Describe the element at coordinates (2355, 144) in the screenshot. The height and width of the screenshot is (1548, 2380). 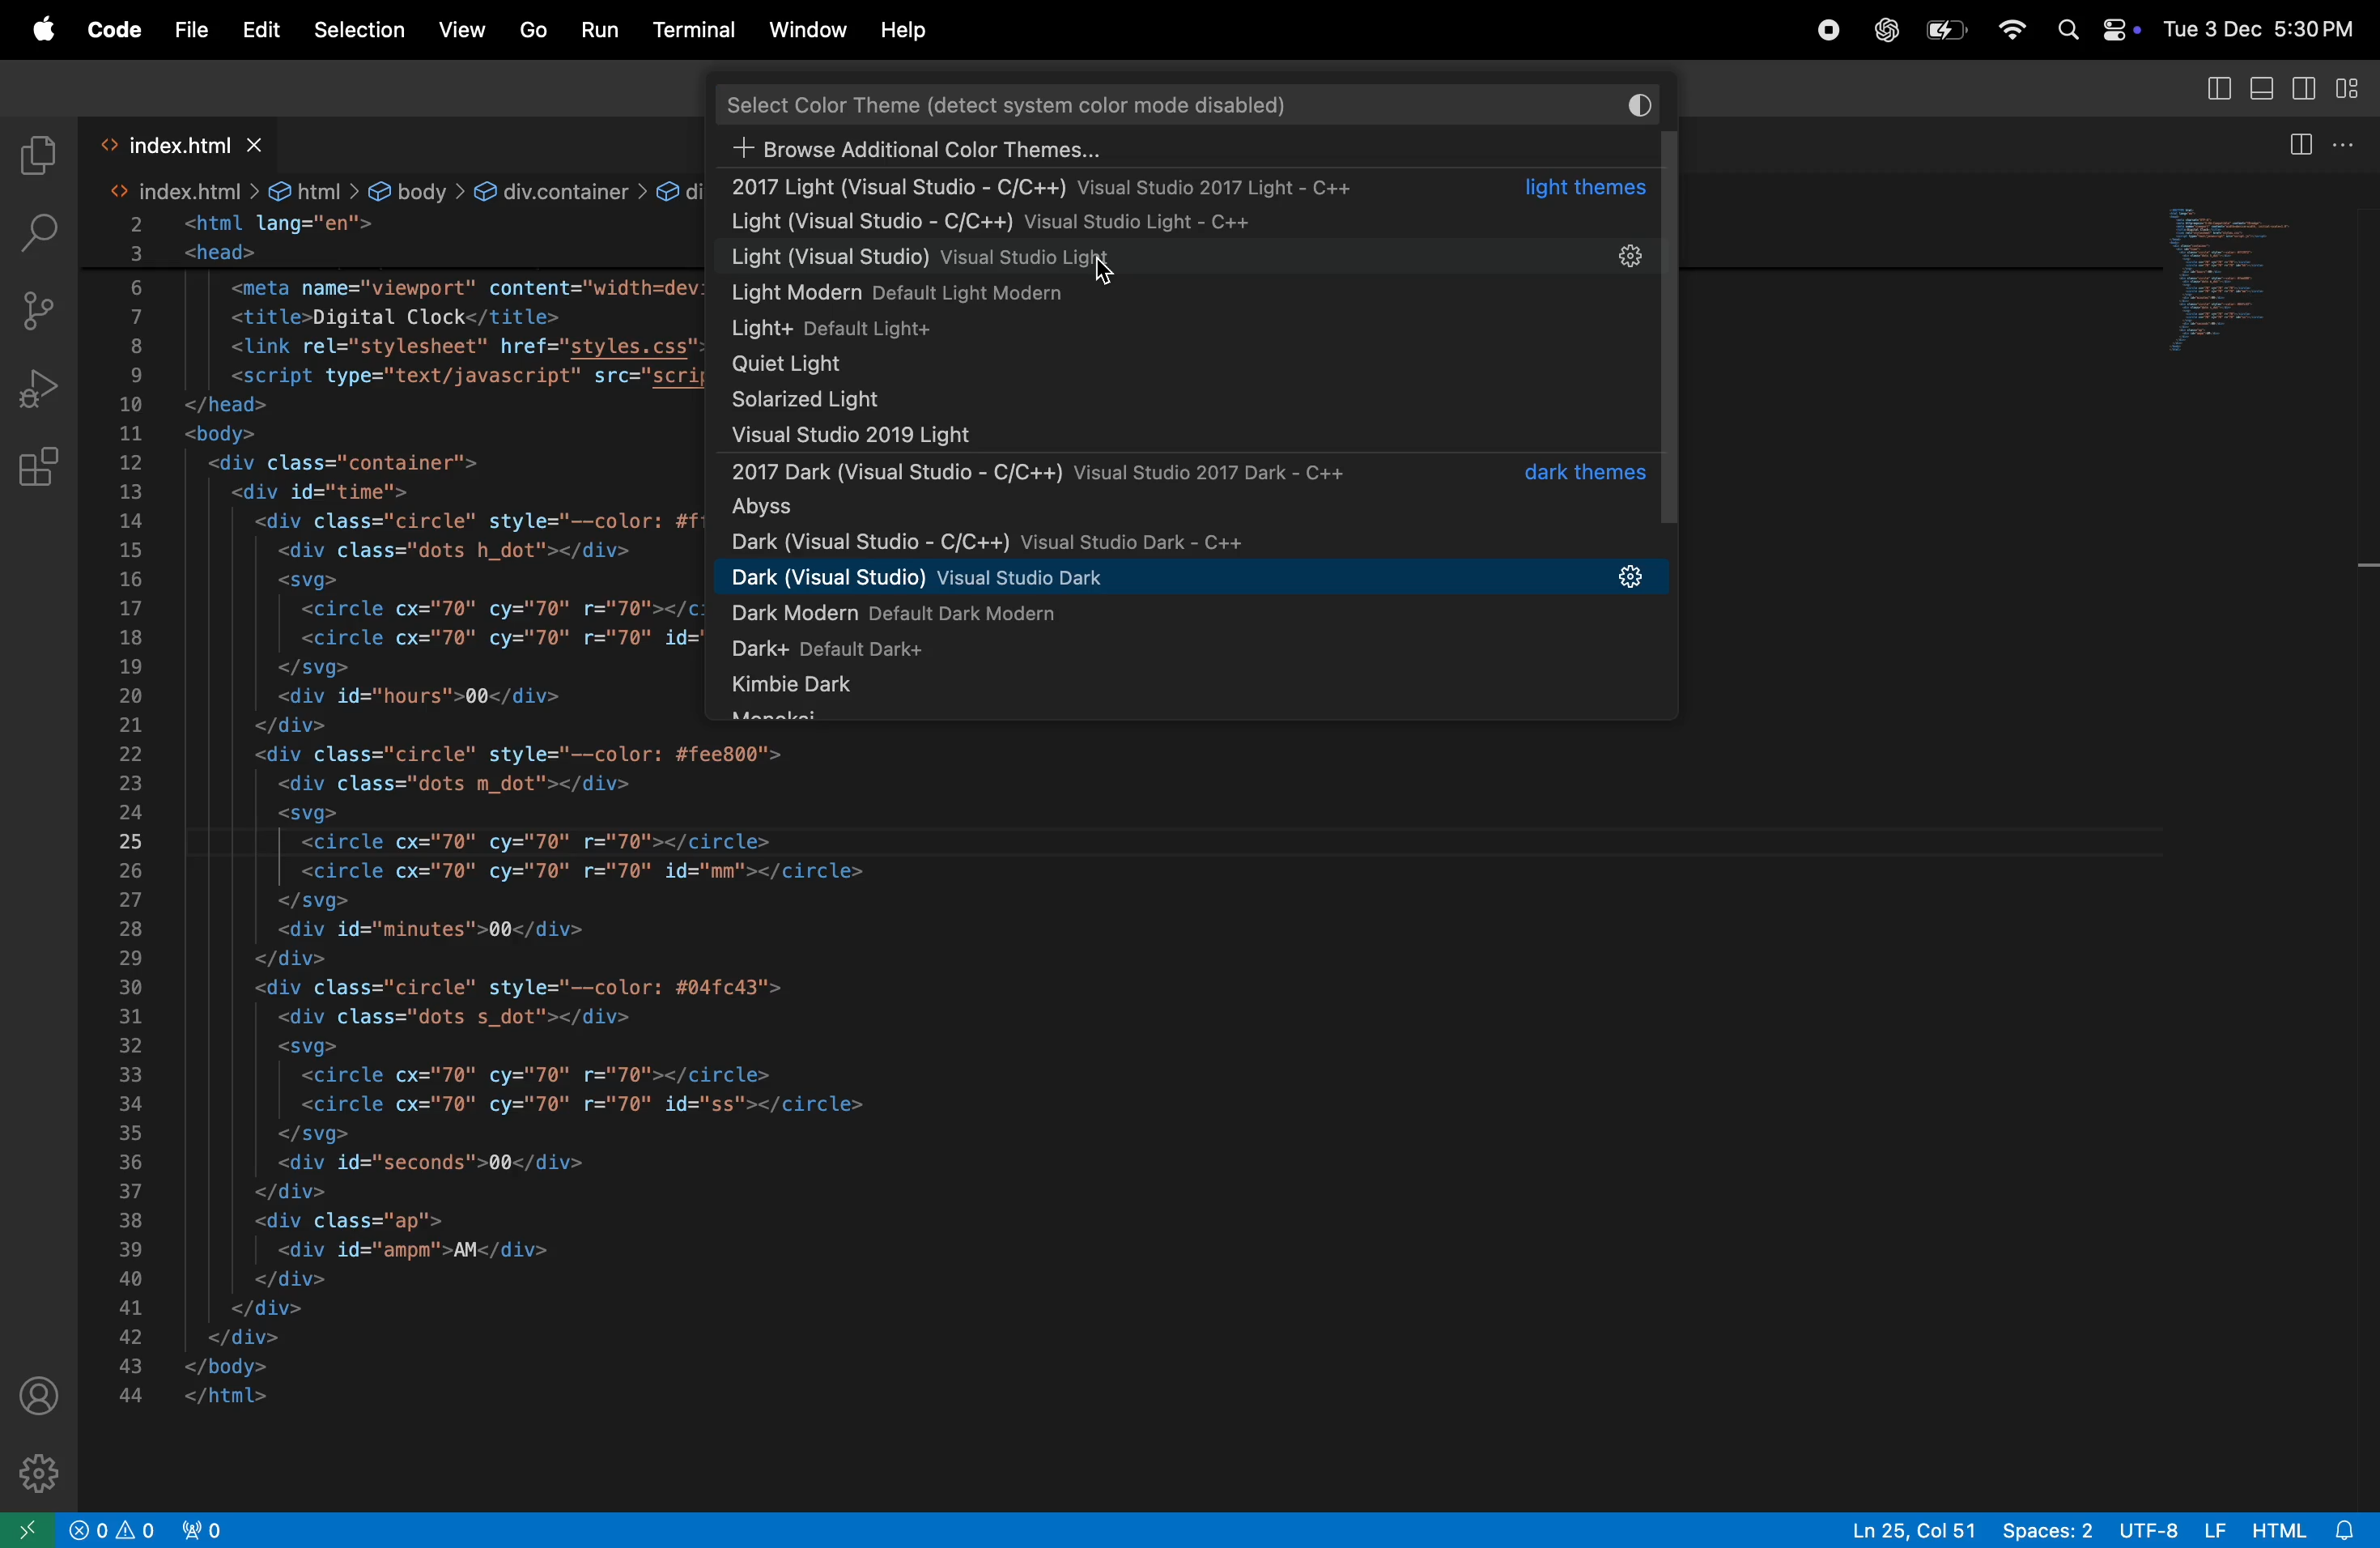
I see `More actions` at that location.